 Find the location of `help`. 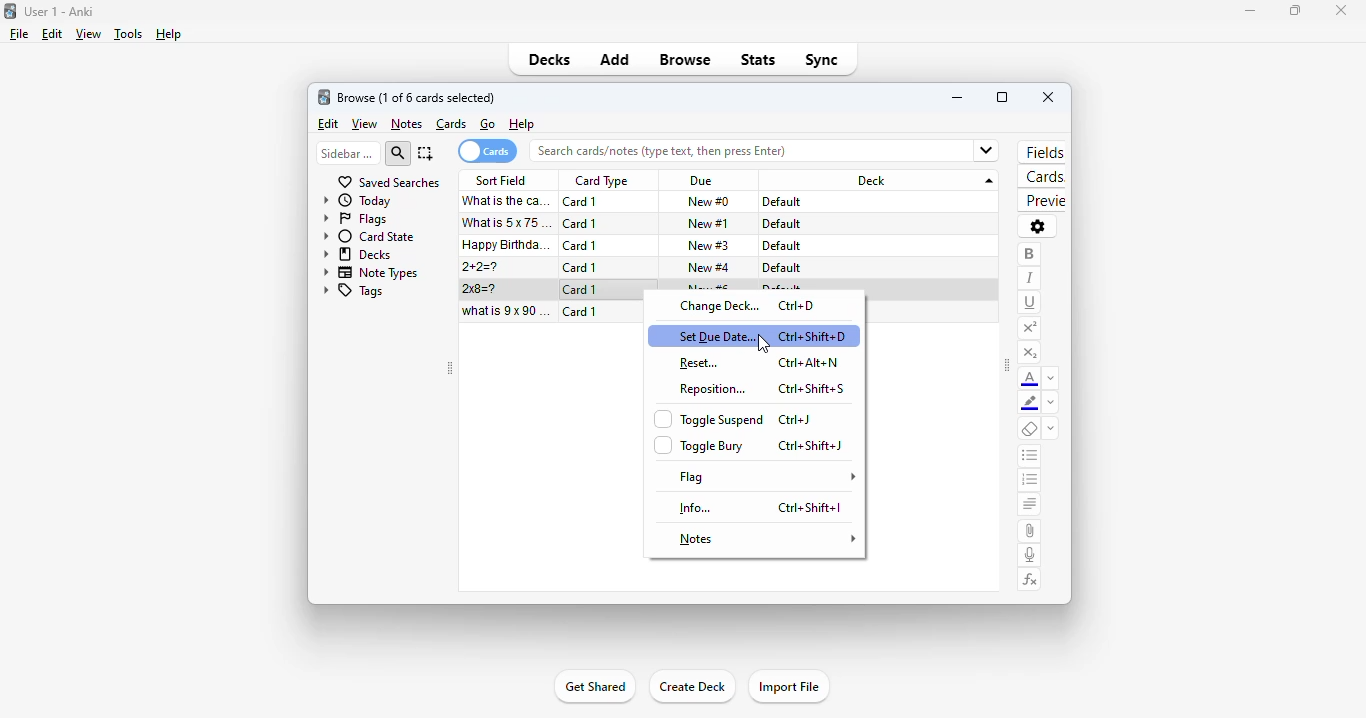

help is located at coordinates (521, 125).